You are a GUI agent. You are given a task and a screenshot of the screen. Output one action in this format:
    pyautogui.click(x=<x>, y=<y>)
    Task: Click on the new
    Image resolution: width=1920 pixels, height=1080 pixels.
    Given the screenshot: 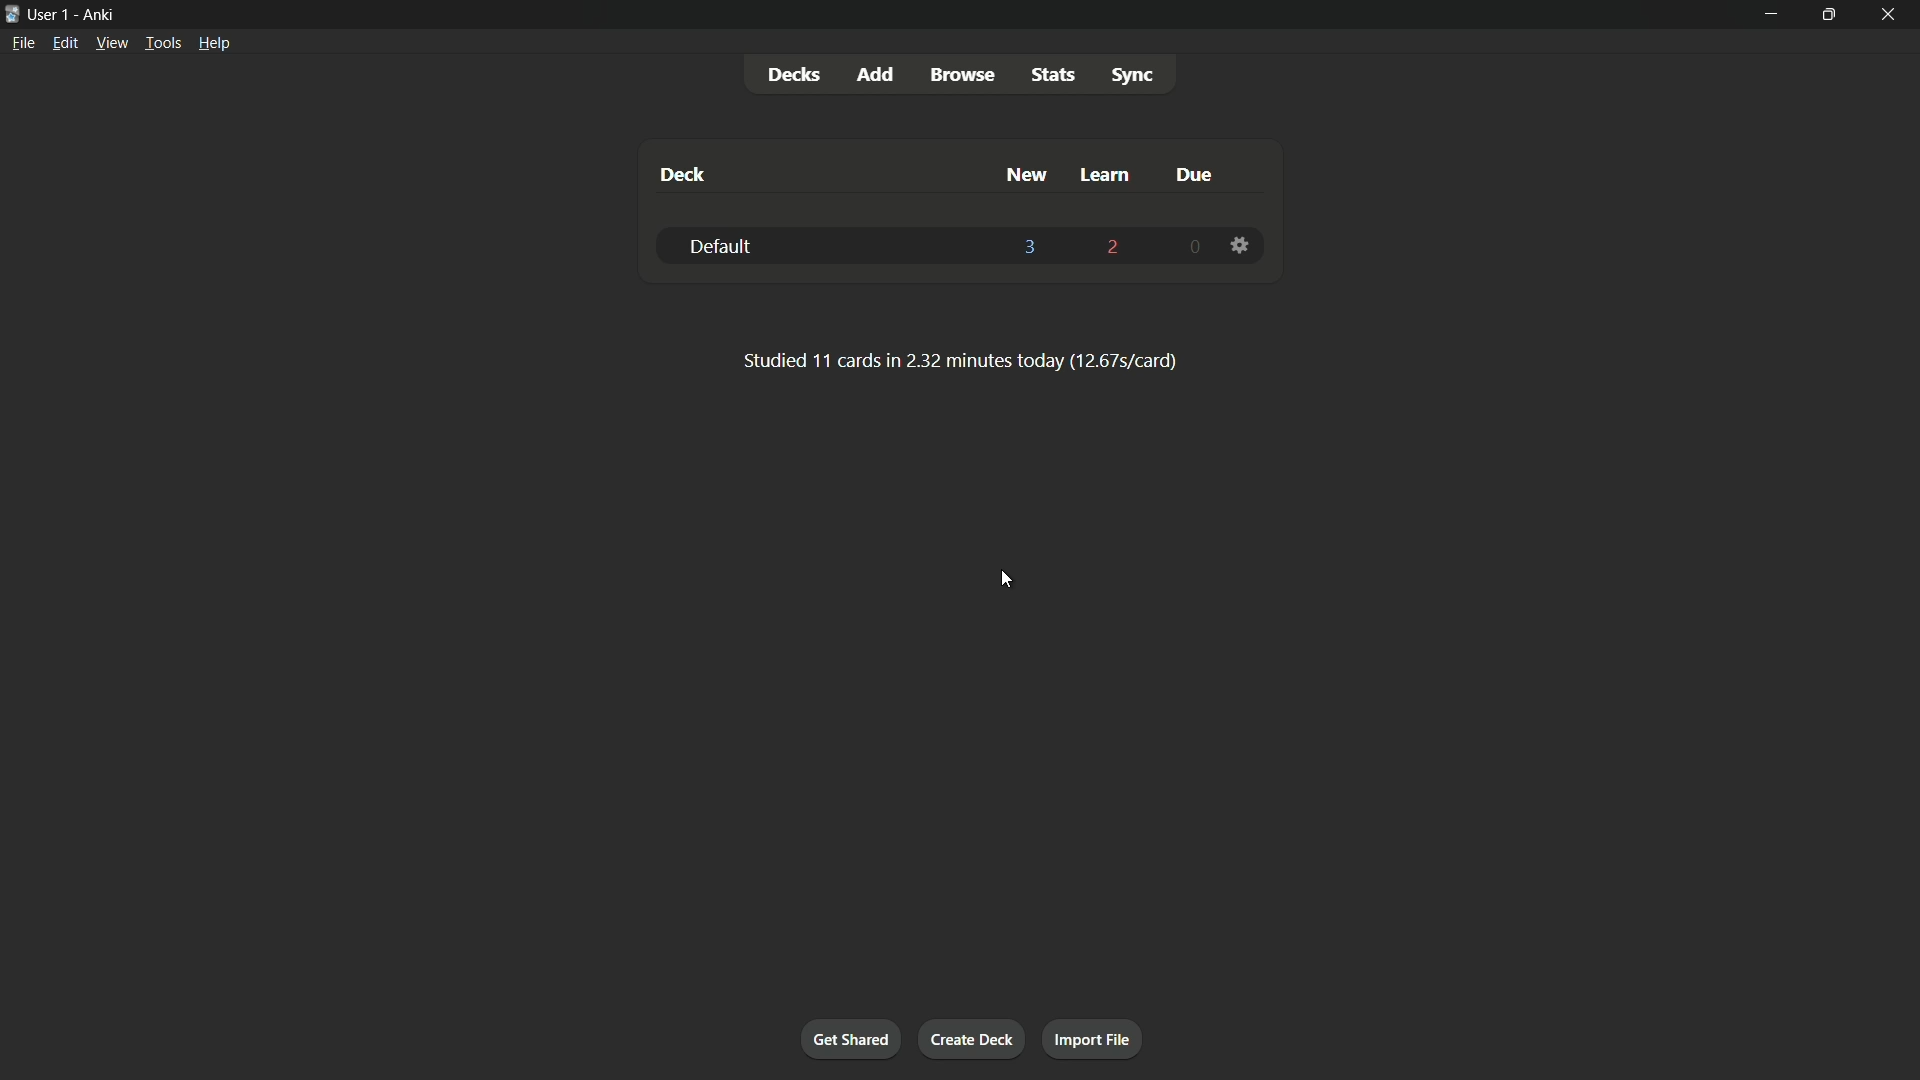 What is the action you would take?
    pyautogui.click(x=1024, y=177)
    